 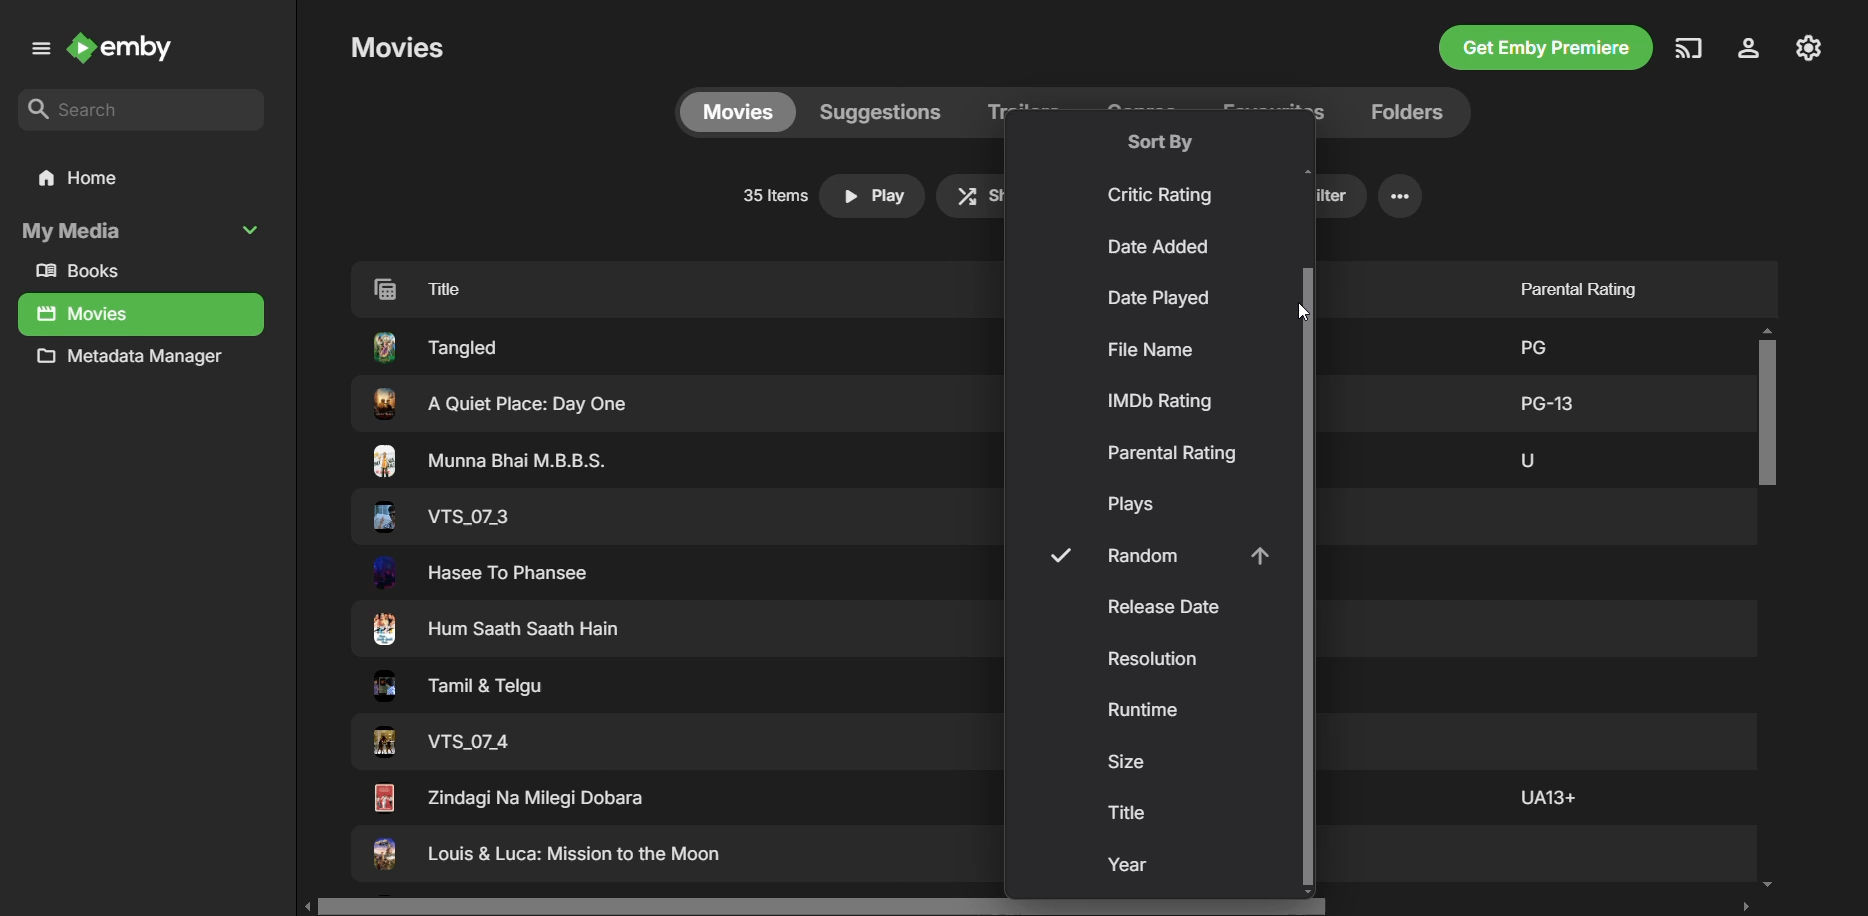 I want to click on Books, so click(x=86, y=272).